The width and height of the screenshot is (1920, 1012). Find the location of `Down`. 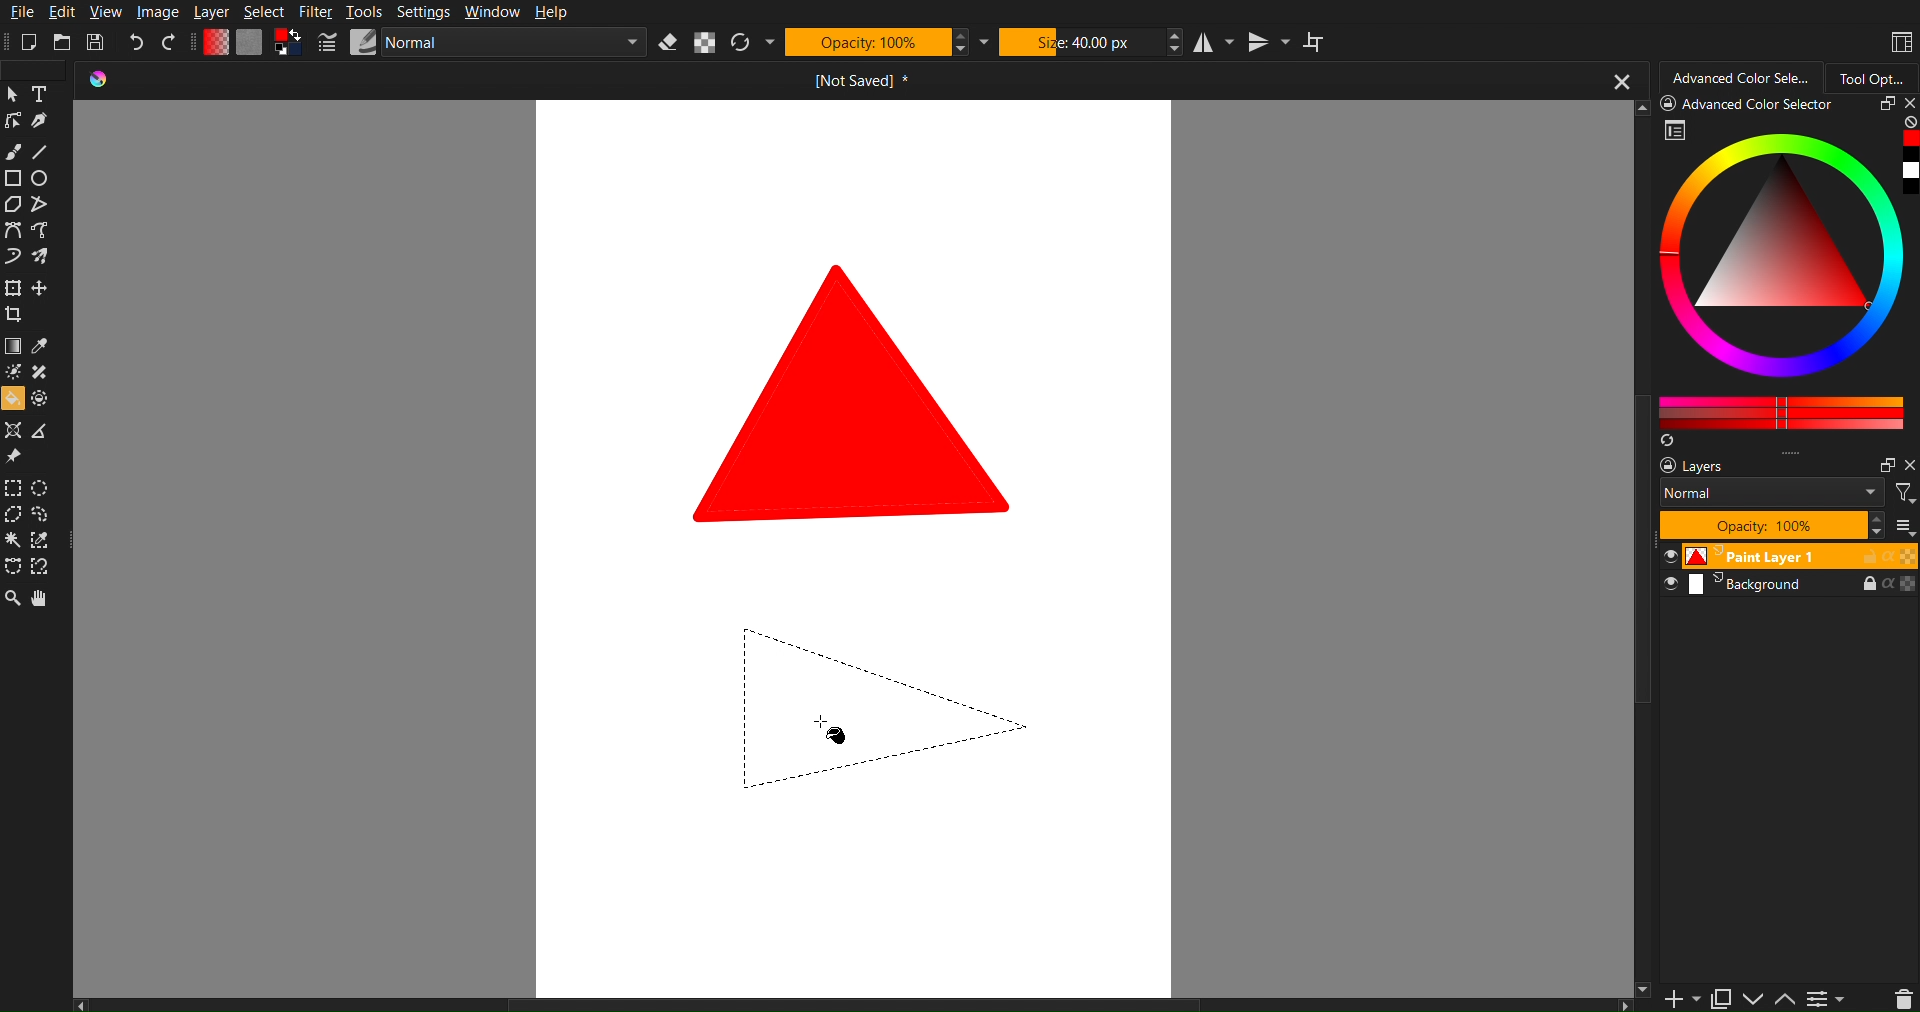

Down is located at coordinates (1754, 999).